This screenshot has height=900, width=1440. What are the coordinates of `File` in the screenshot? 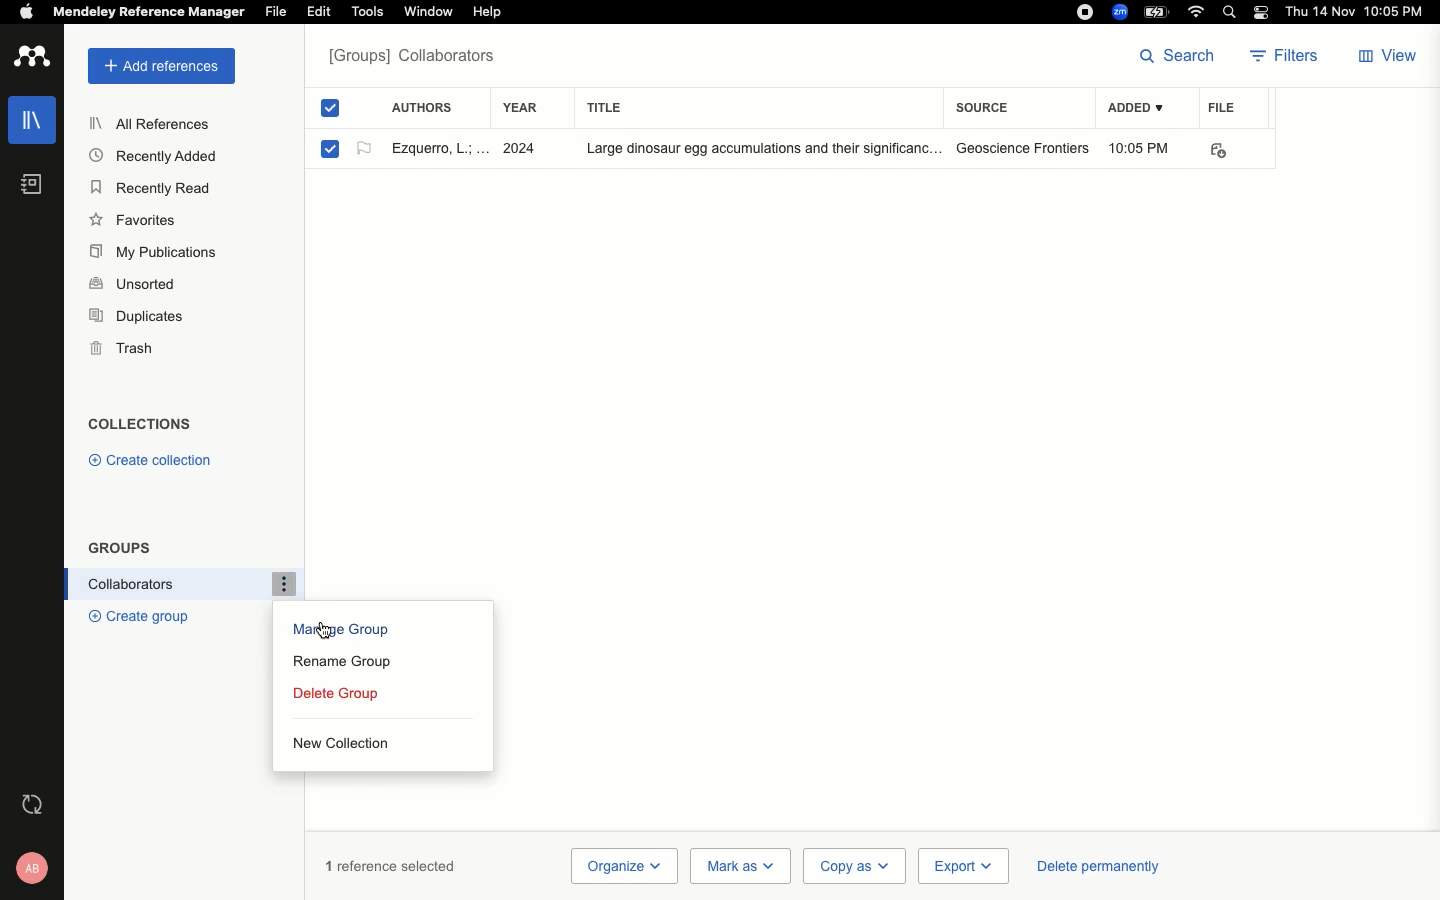 It's located at (1222, 107).